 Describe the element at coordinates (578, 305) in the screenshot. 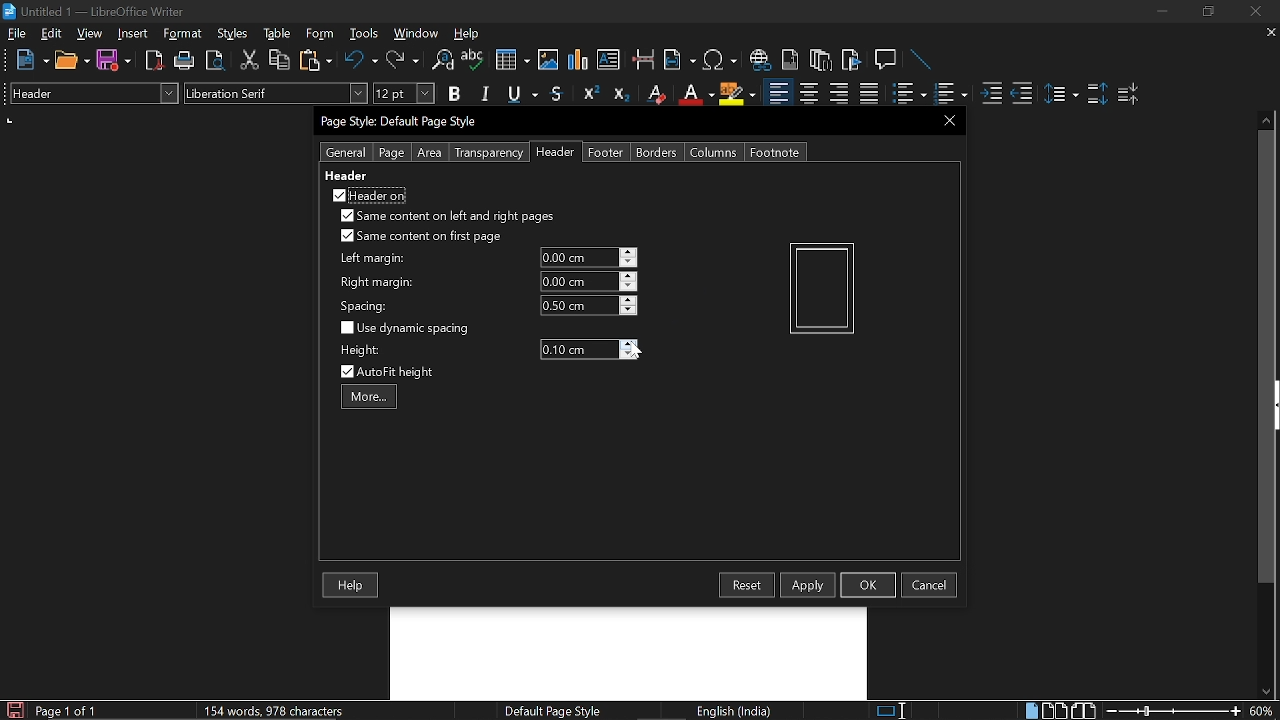

I see `current spacing` at that location.